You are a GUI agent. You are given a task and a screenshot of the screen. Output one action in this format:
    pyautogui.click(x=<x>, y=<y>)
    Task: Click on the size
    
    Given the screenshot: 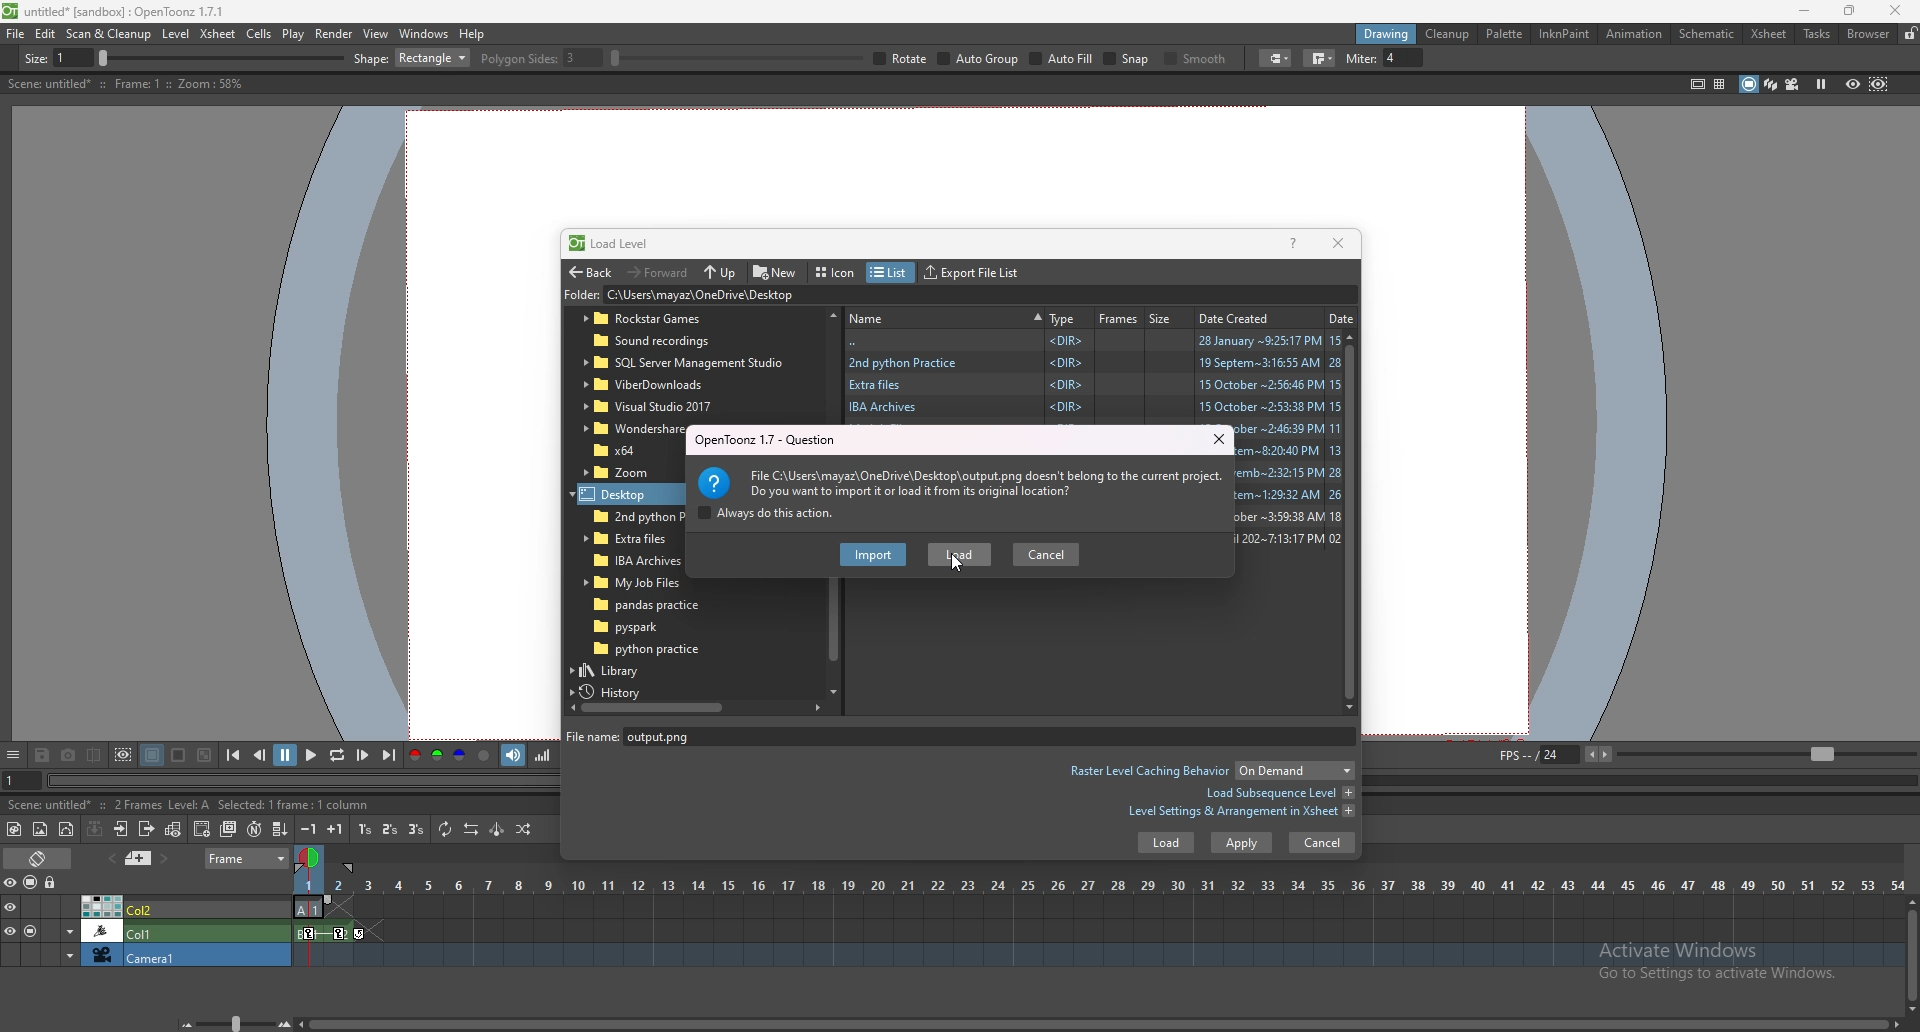 What is the action you would take?
    pyautogui.click(x=1165, y=317)
    